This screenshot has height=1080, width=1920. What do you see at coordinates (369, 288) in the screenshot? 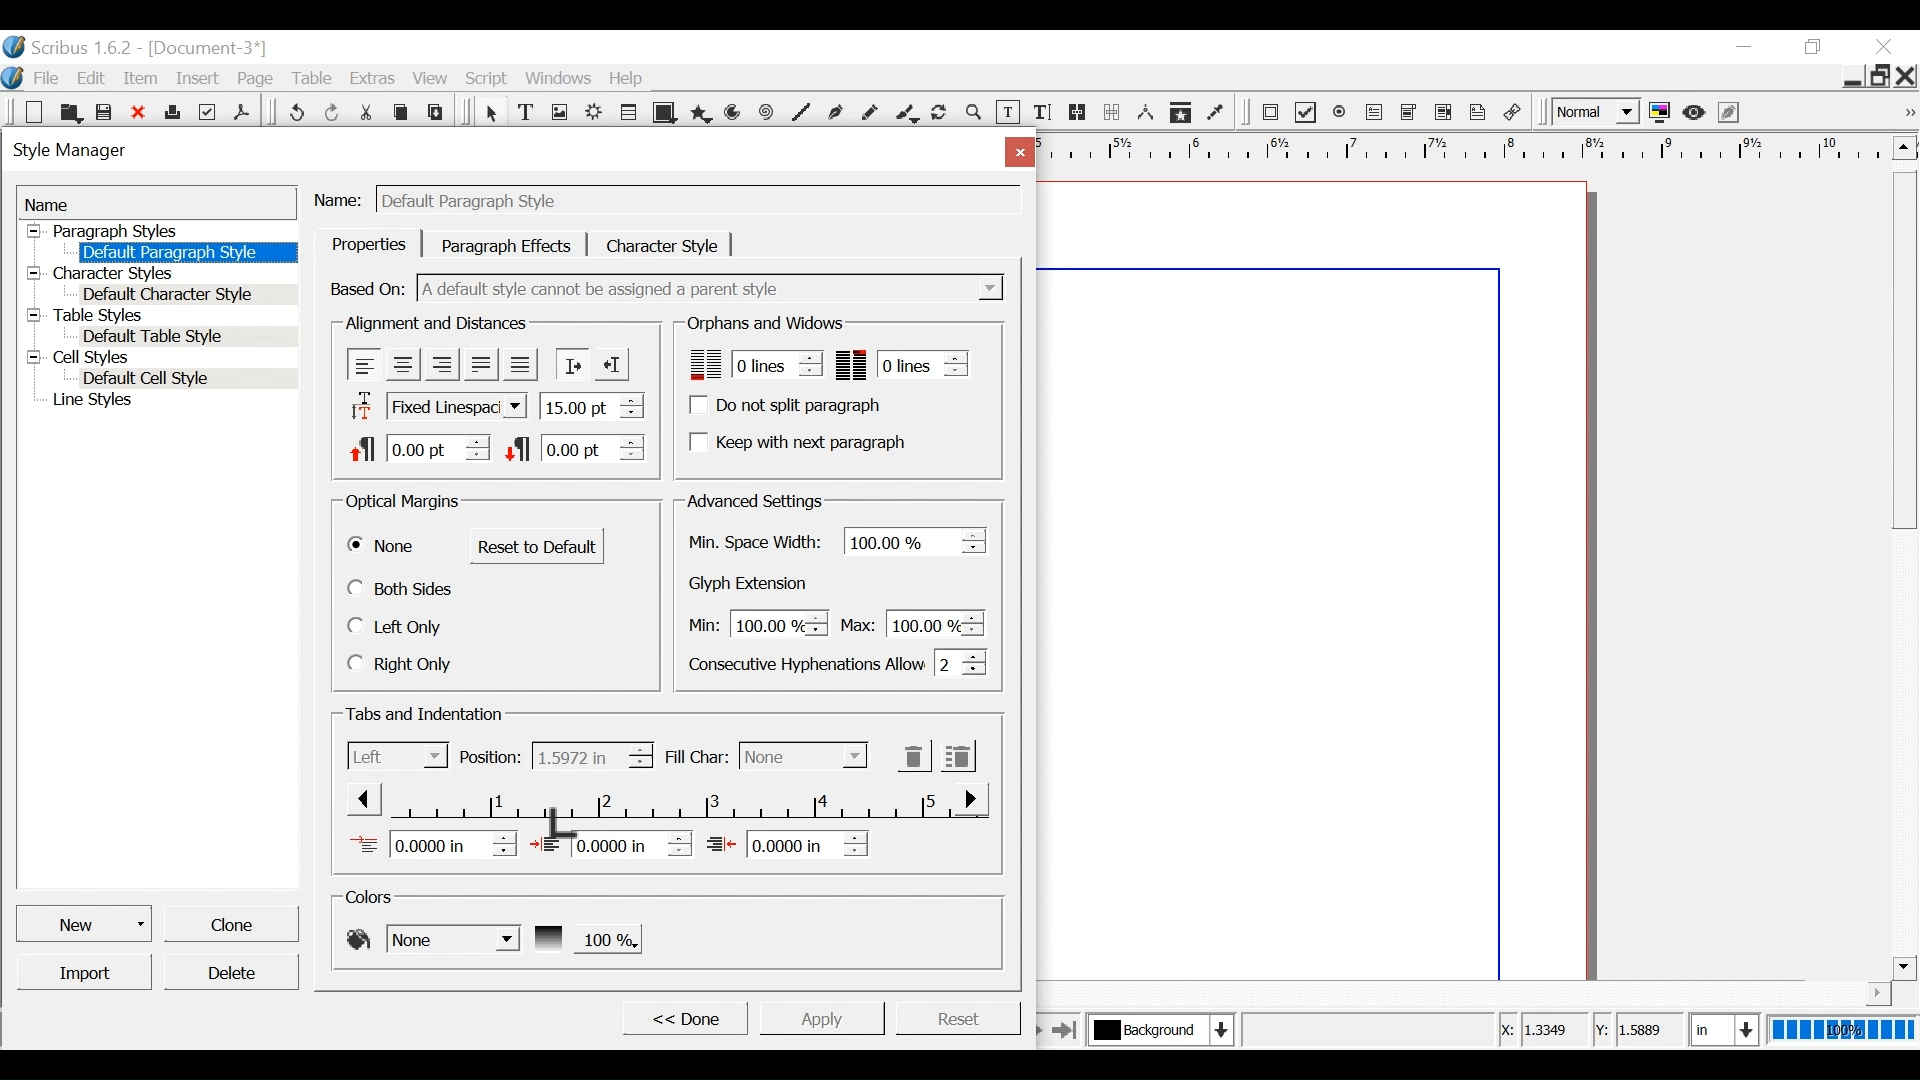
I see `Based on` at bounding box center [369, 288].